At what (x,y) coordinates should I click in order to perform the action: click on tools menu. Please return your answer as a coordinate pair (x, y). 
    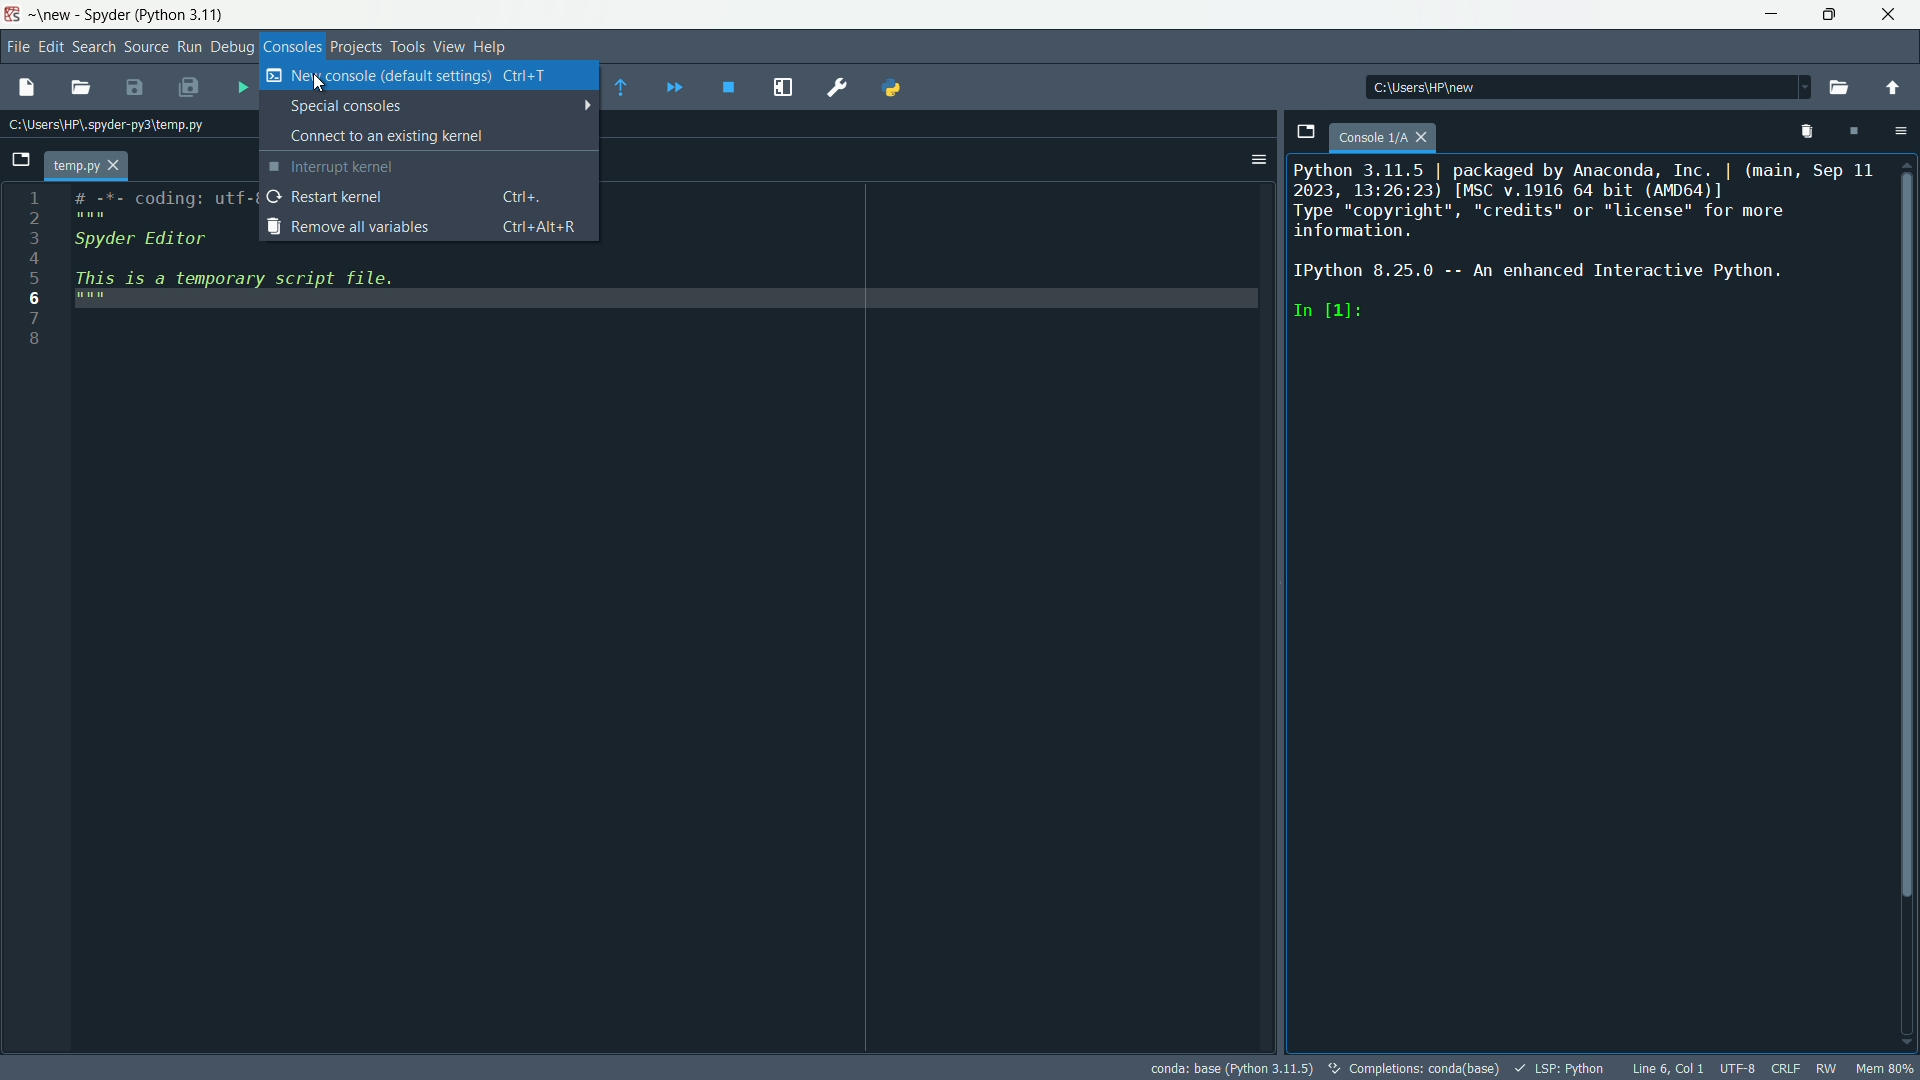
    Looking at the image, I should click on (408, 47).